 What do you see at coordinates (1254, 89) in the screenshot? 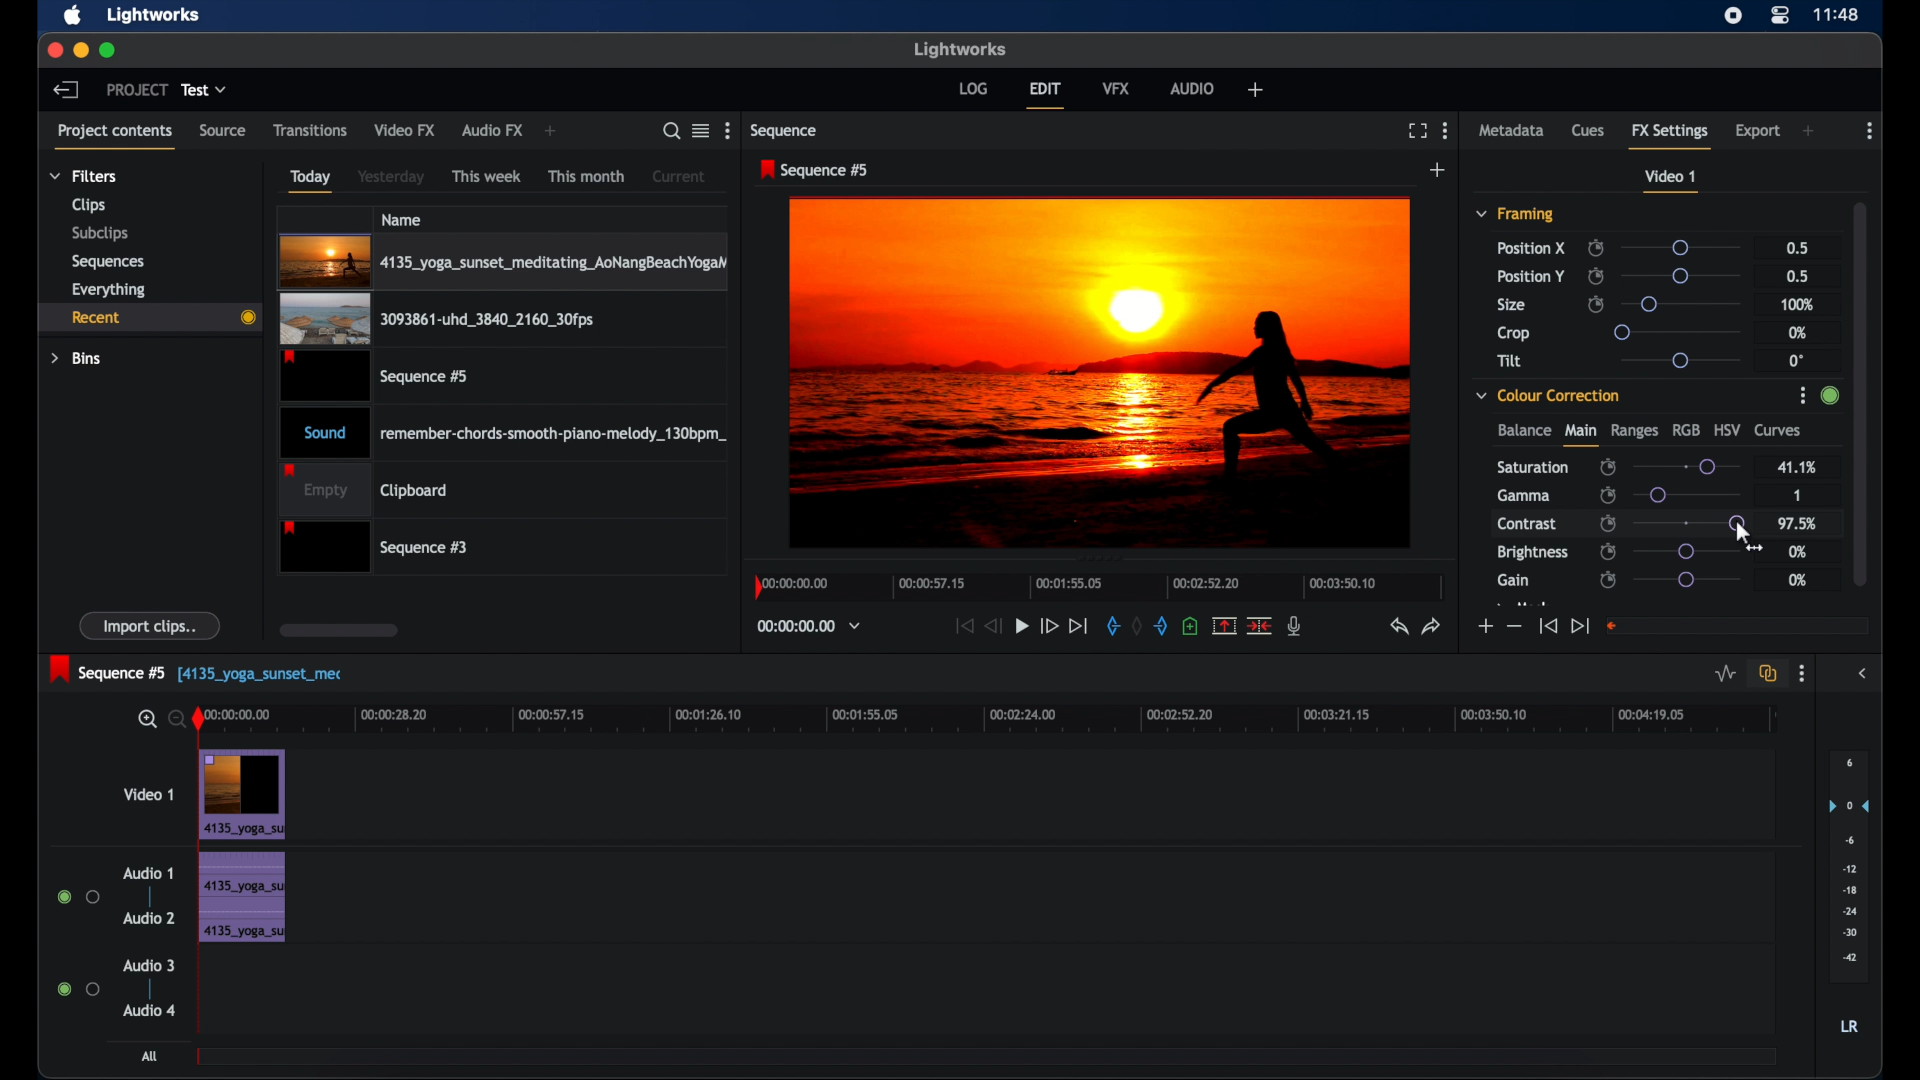
I see `add` at bounding box center [1254, 89].